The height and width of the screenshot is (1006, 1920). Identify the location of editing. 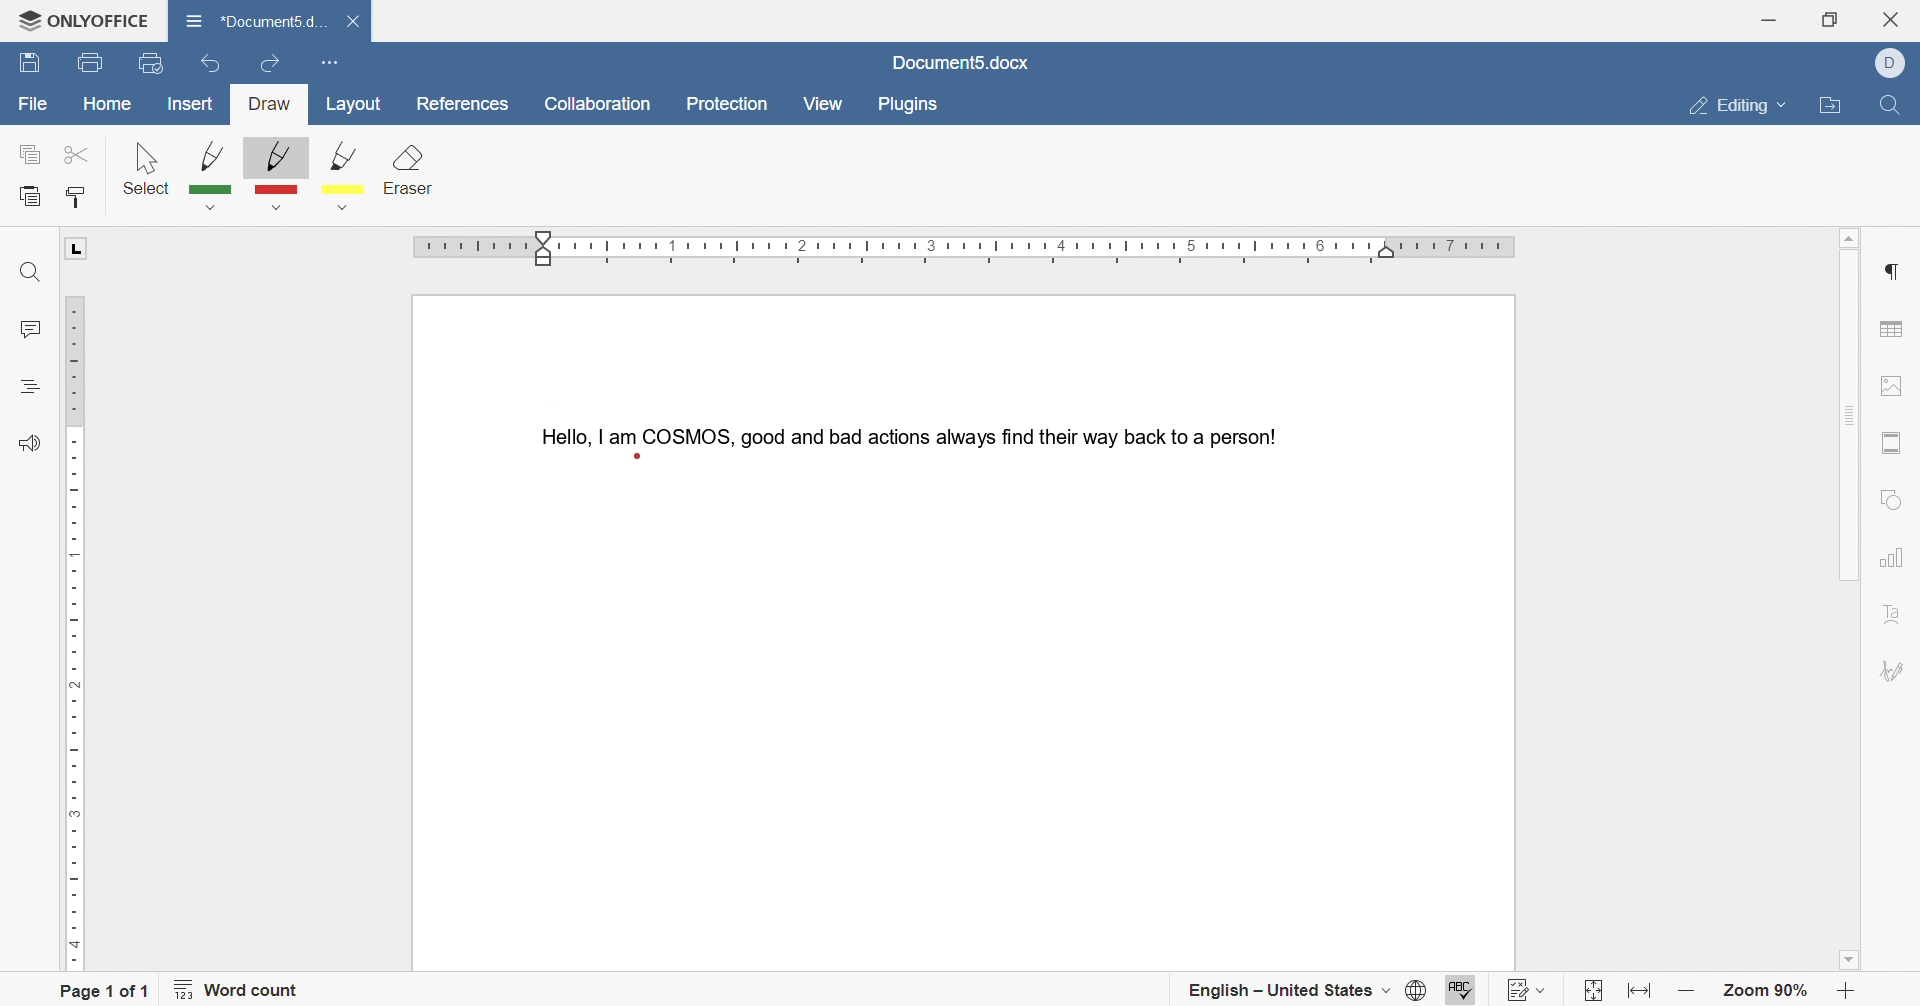
(1739, 103).